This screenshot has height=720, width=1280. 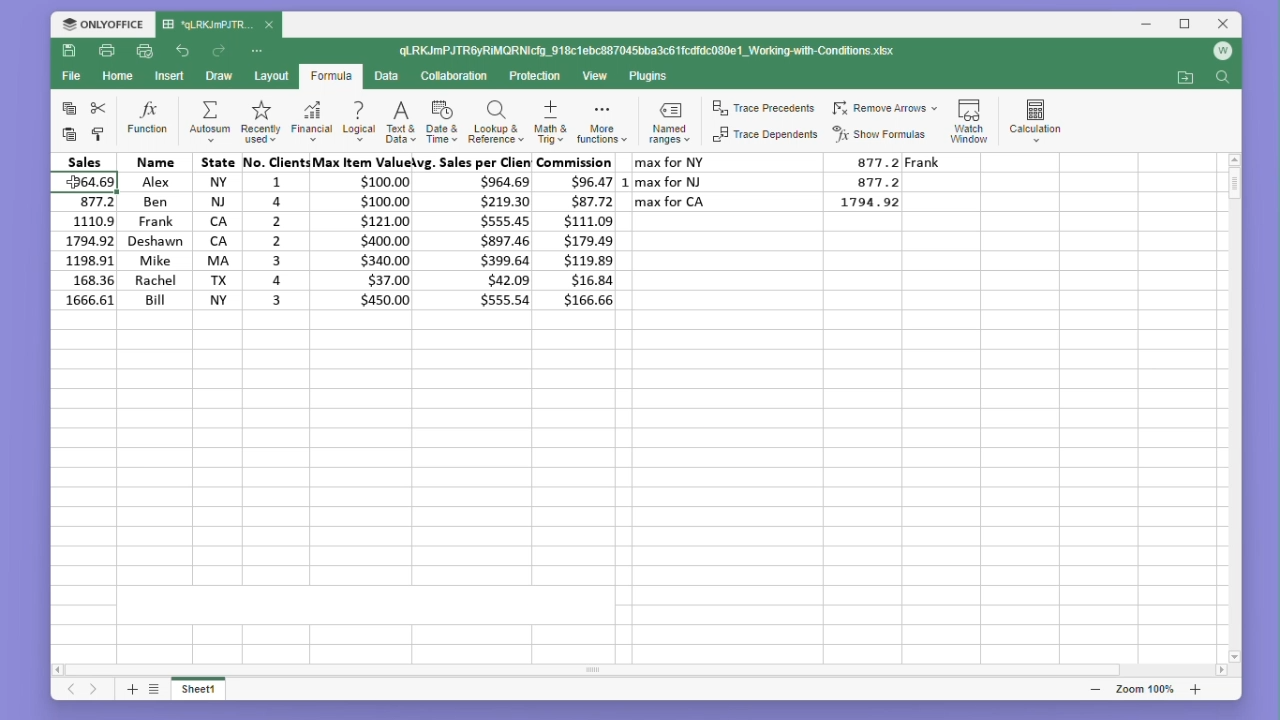 I want to click on trace precedents, so click(x=766, y=110).